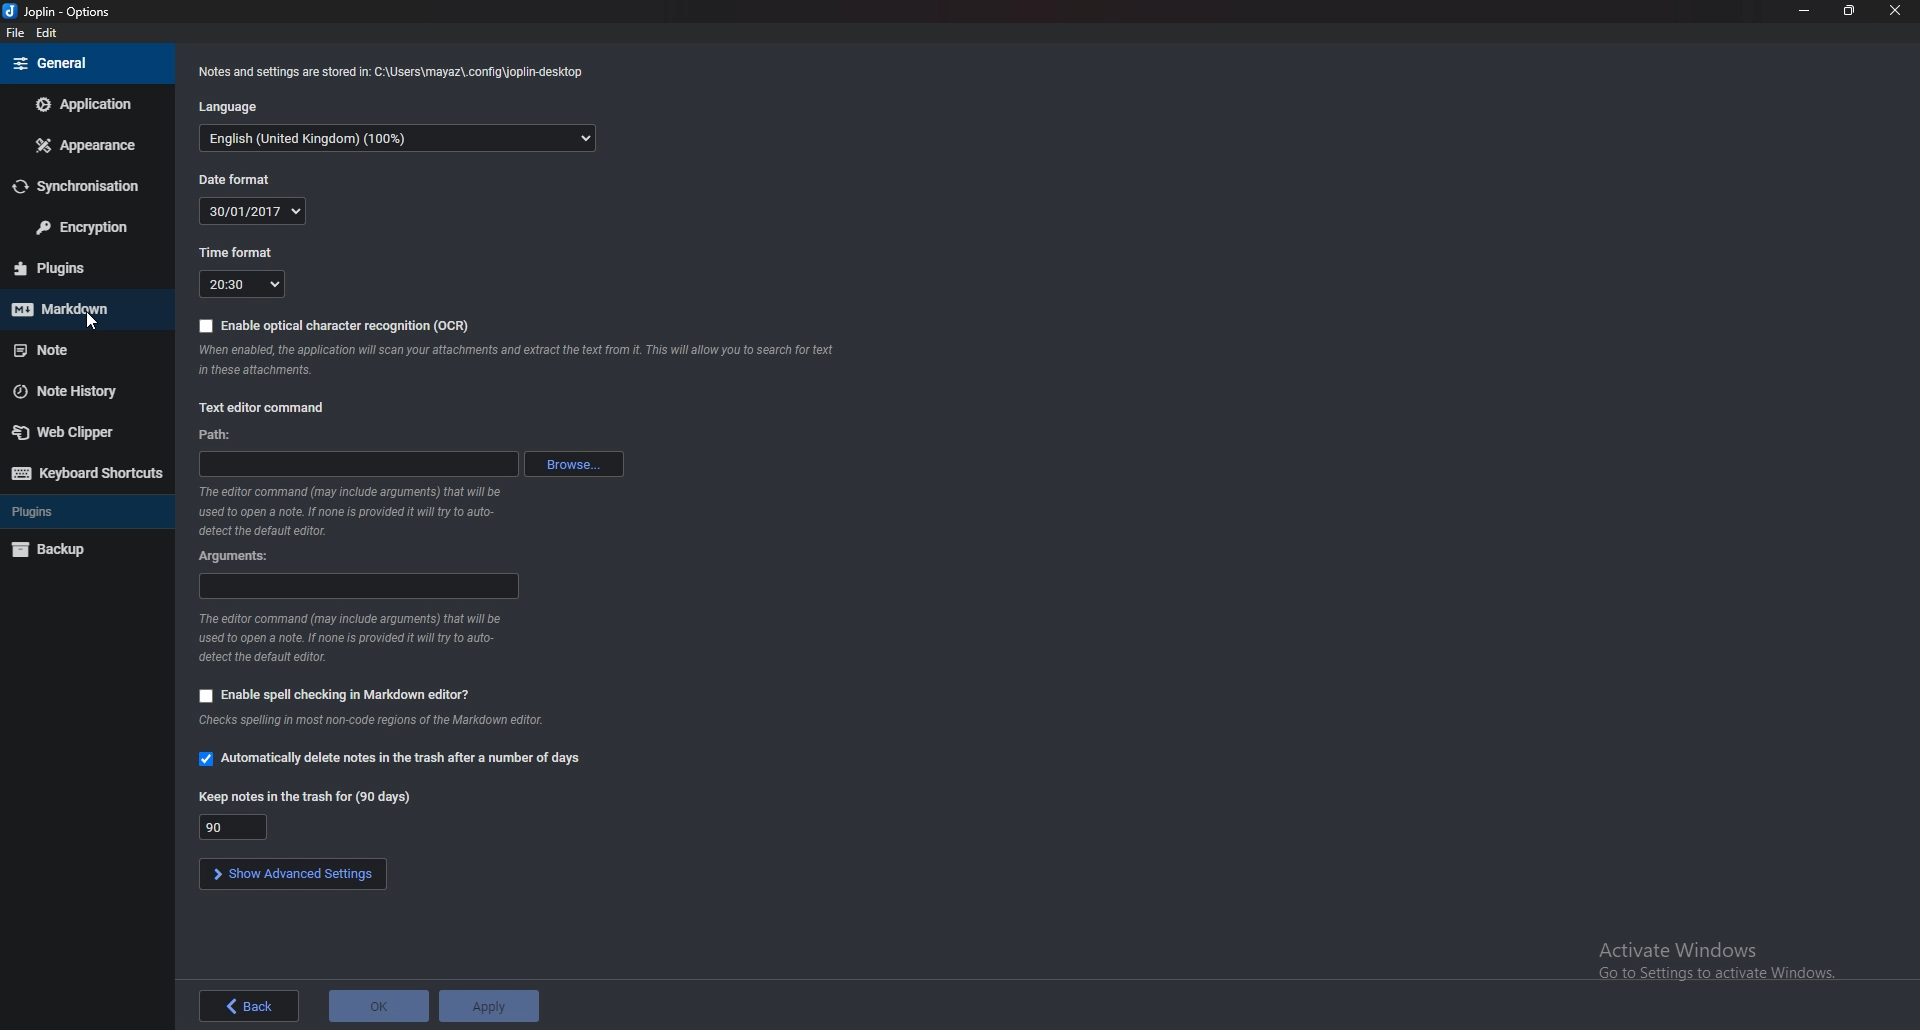 This screenshot has height=1030, width=1920. I want to click on enable O C R, so click(330, 326).